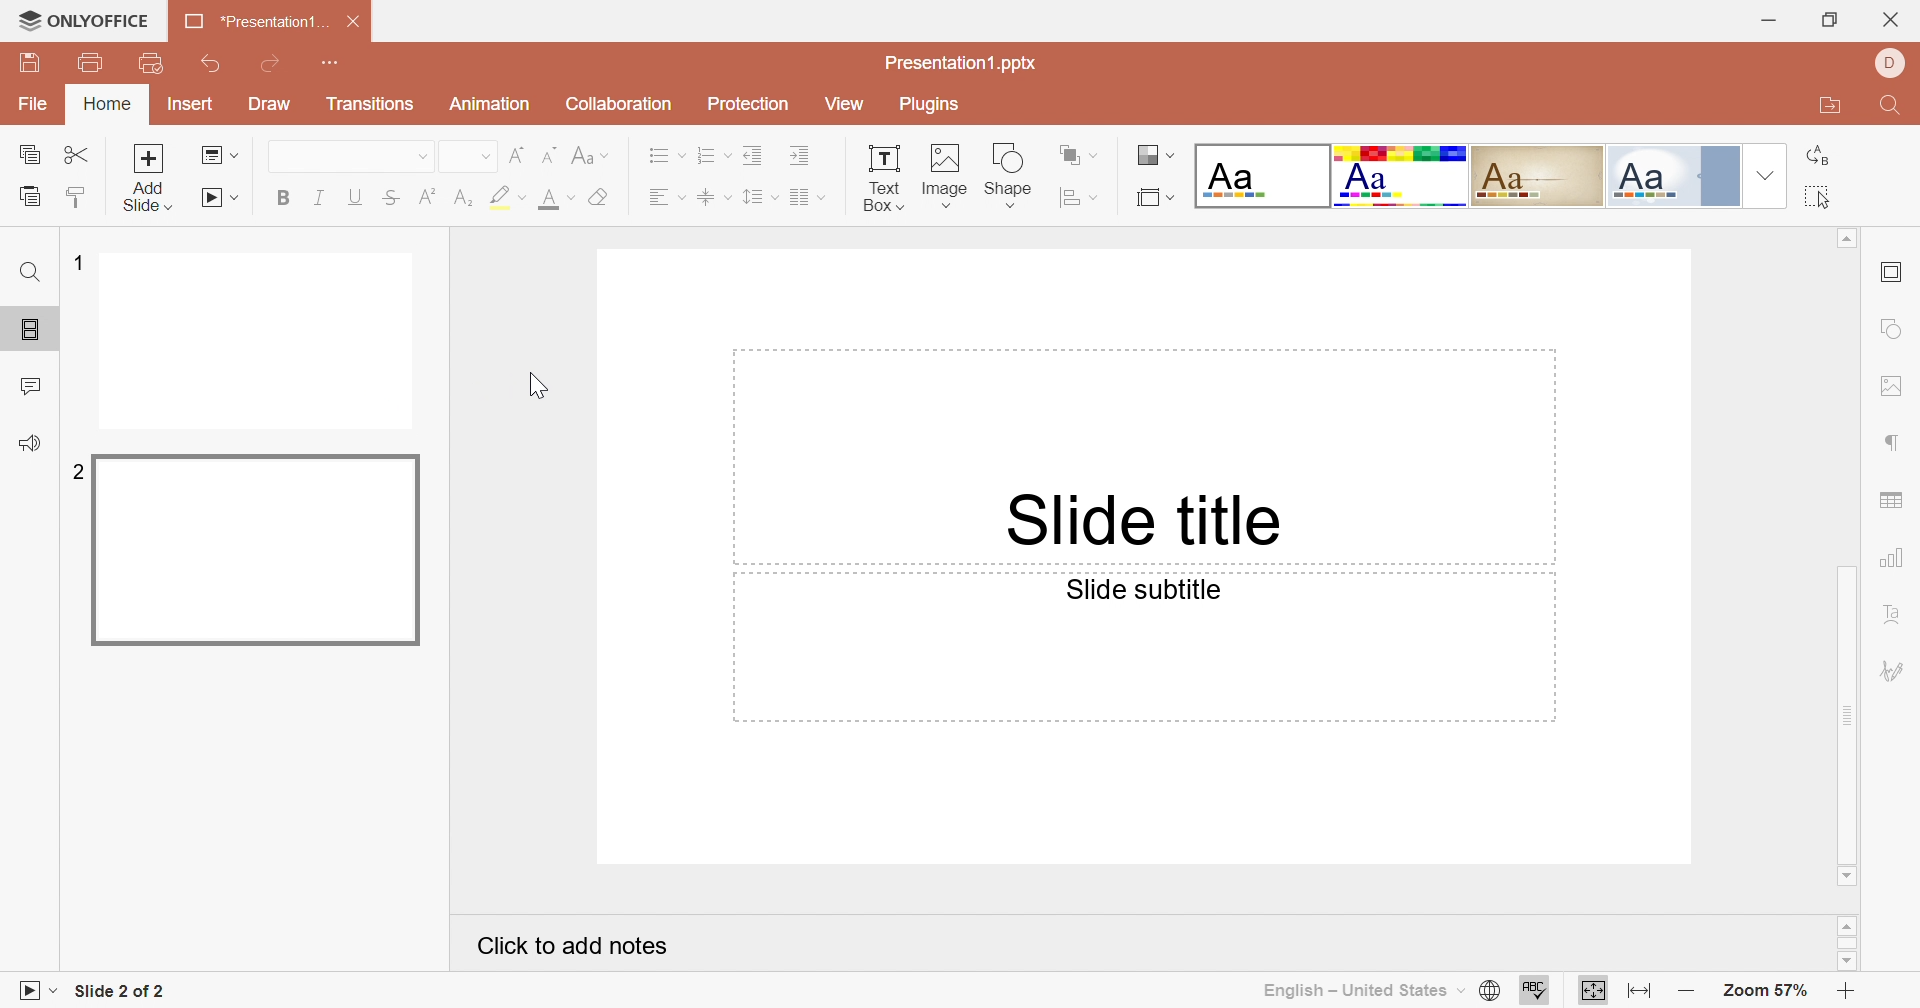  I want to click on Highlight color, so click(497, 194).